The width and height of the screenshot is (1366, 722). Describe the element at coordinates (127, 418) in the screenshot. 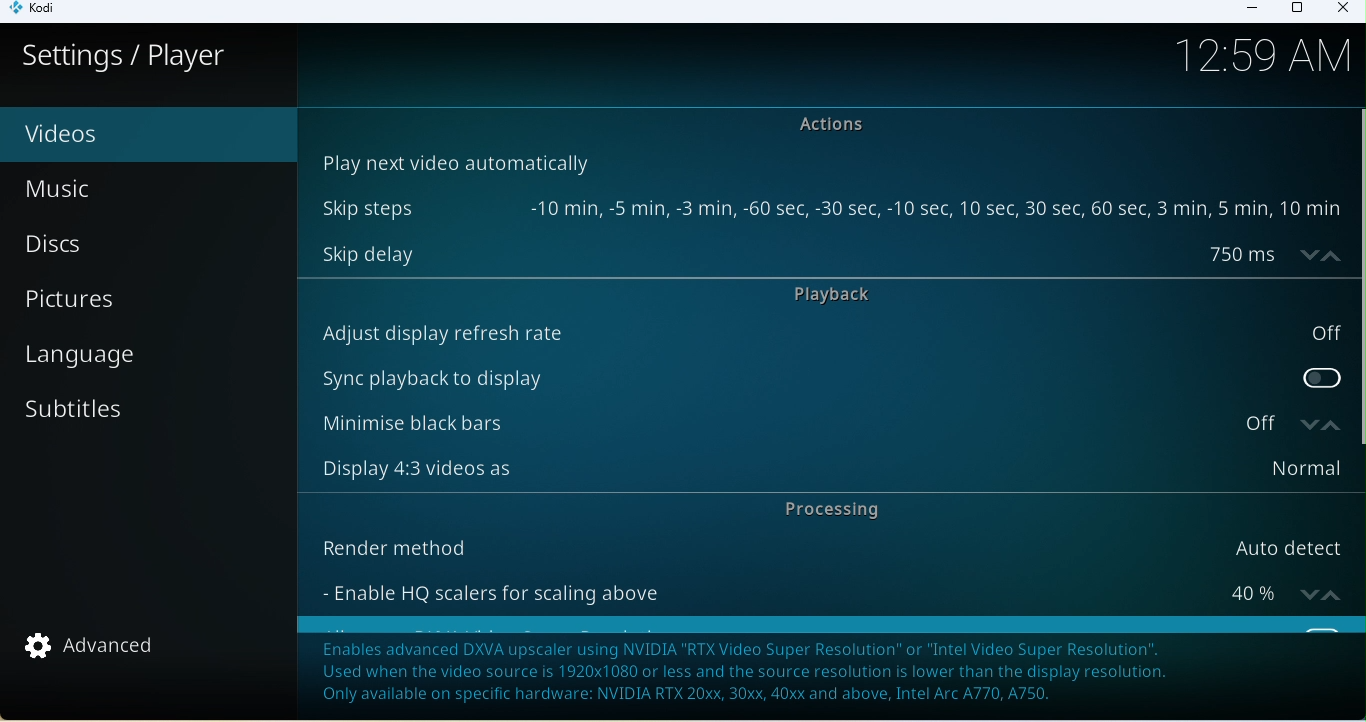

I see `Subtitles` at that location.